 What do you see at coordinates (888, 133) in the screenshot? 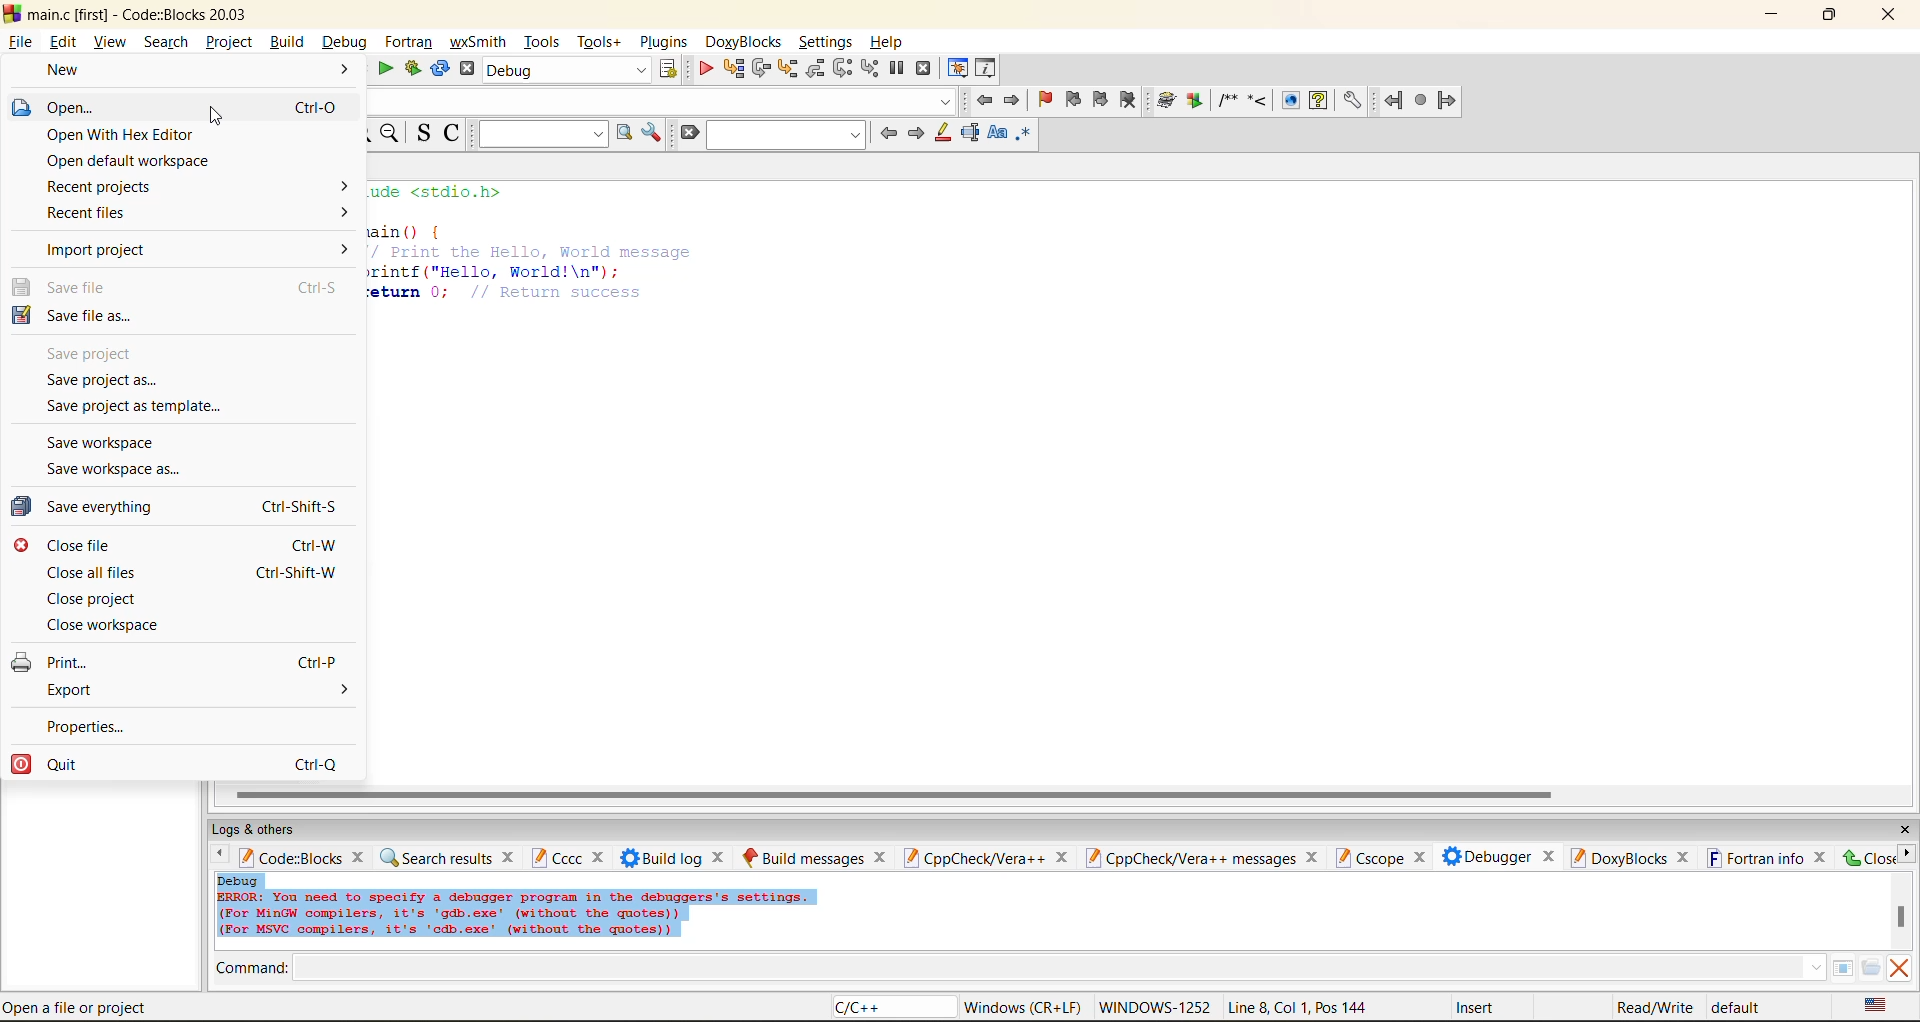
I see `previous` at bounding box center [888, 133].